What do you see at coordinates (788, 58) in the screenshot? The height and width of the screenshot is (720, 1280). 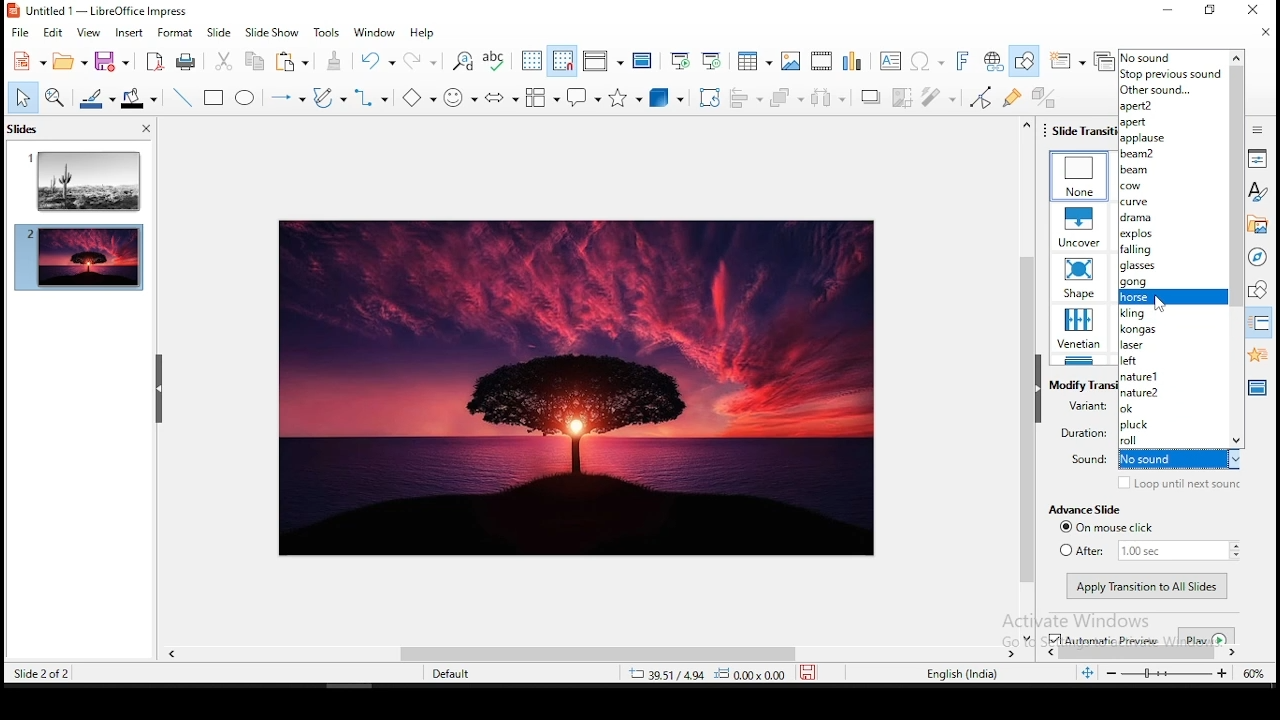 I see `images` at bounding box center [788, 58].